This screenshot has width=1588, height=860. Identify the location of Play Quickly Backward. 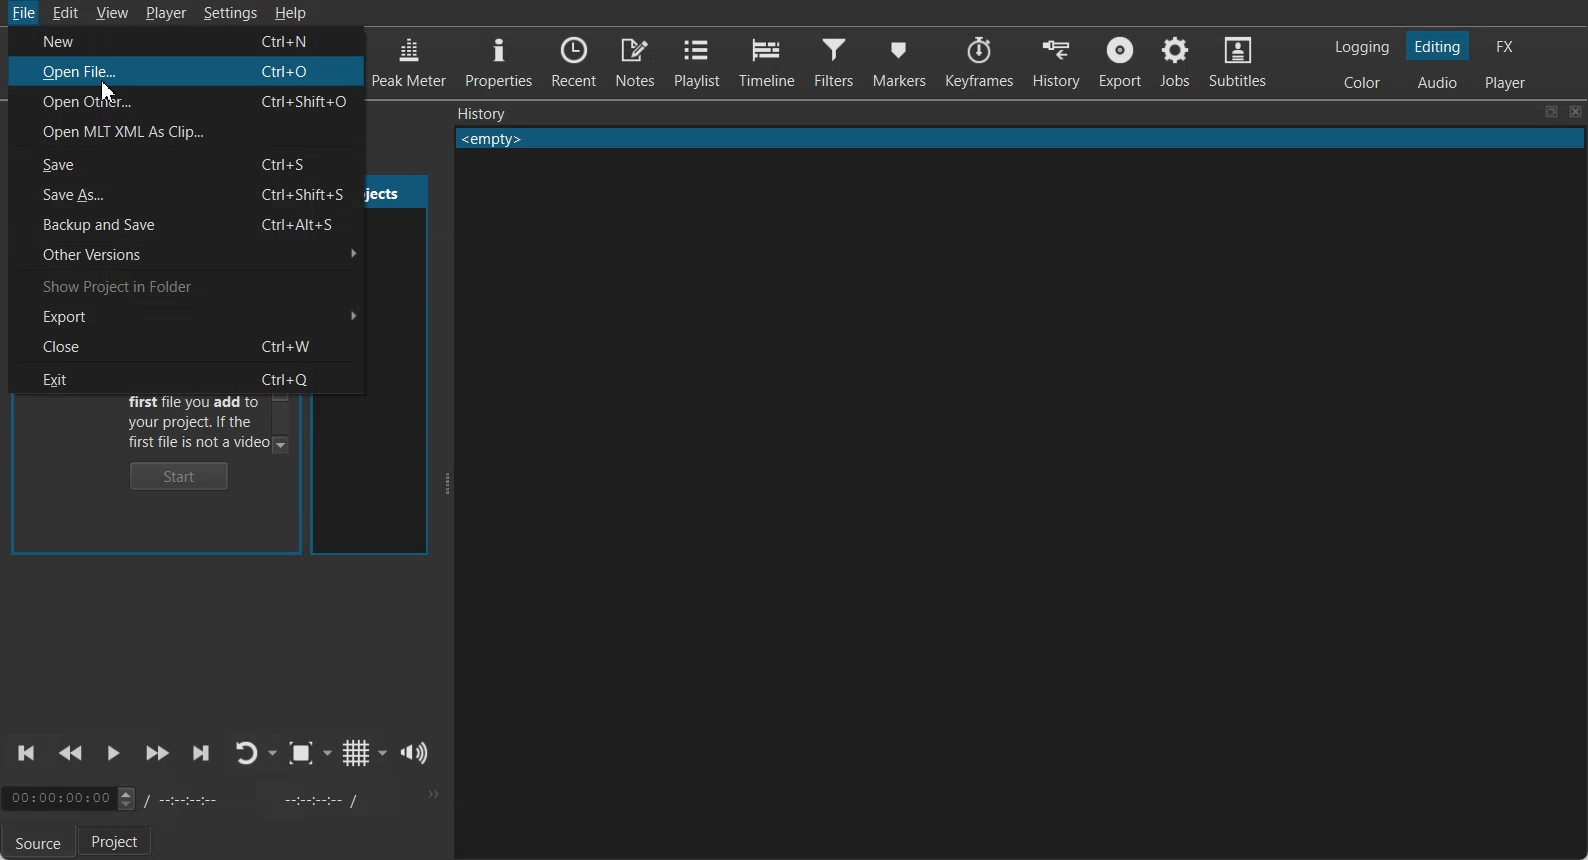
(71, 754).